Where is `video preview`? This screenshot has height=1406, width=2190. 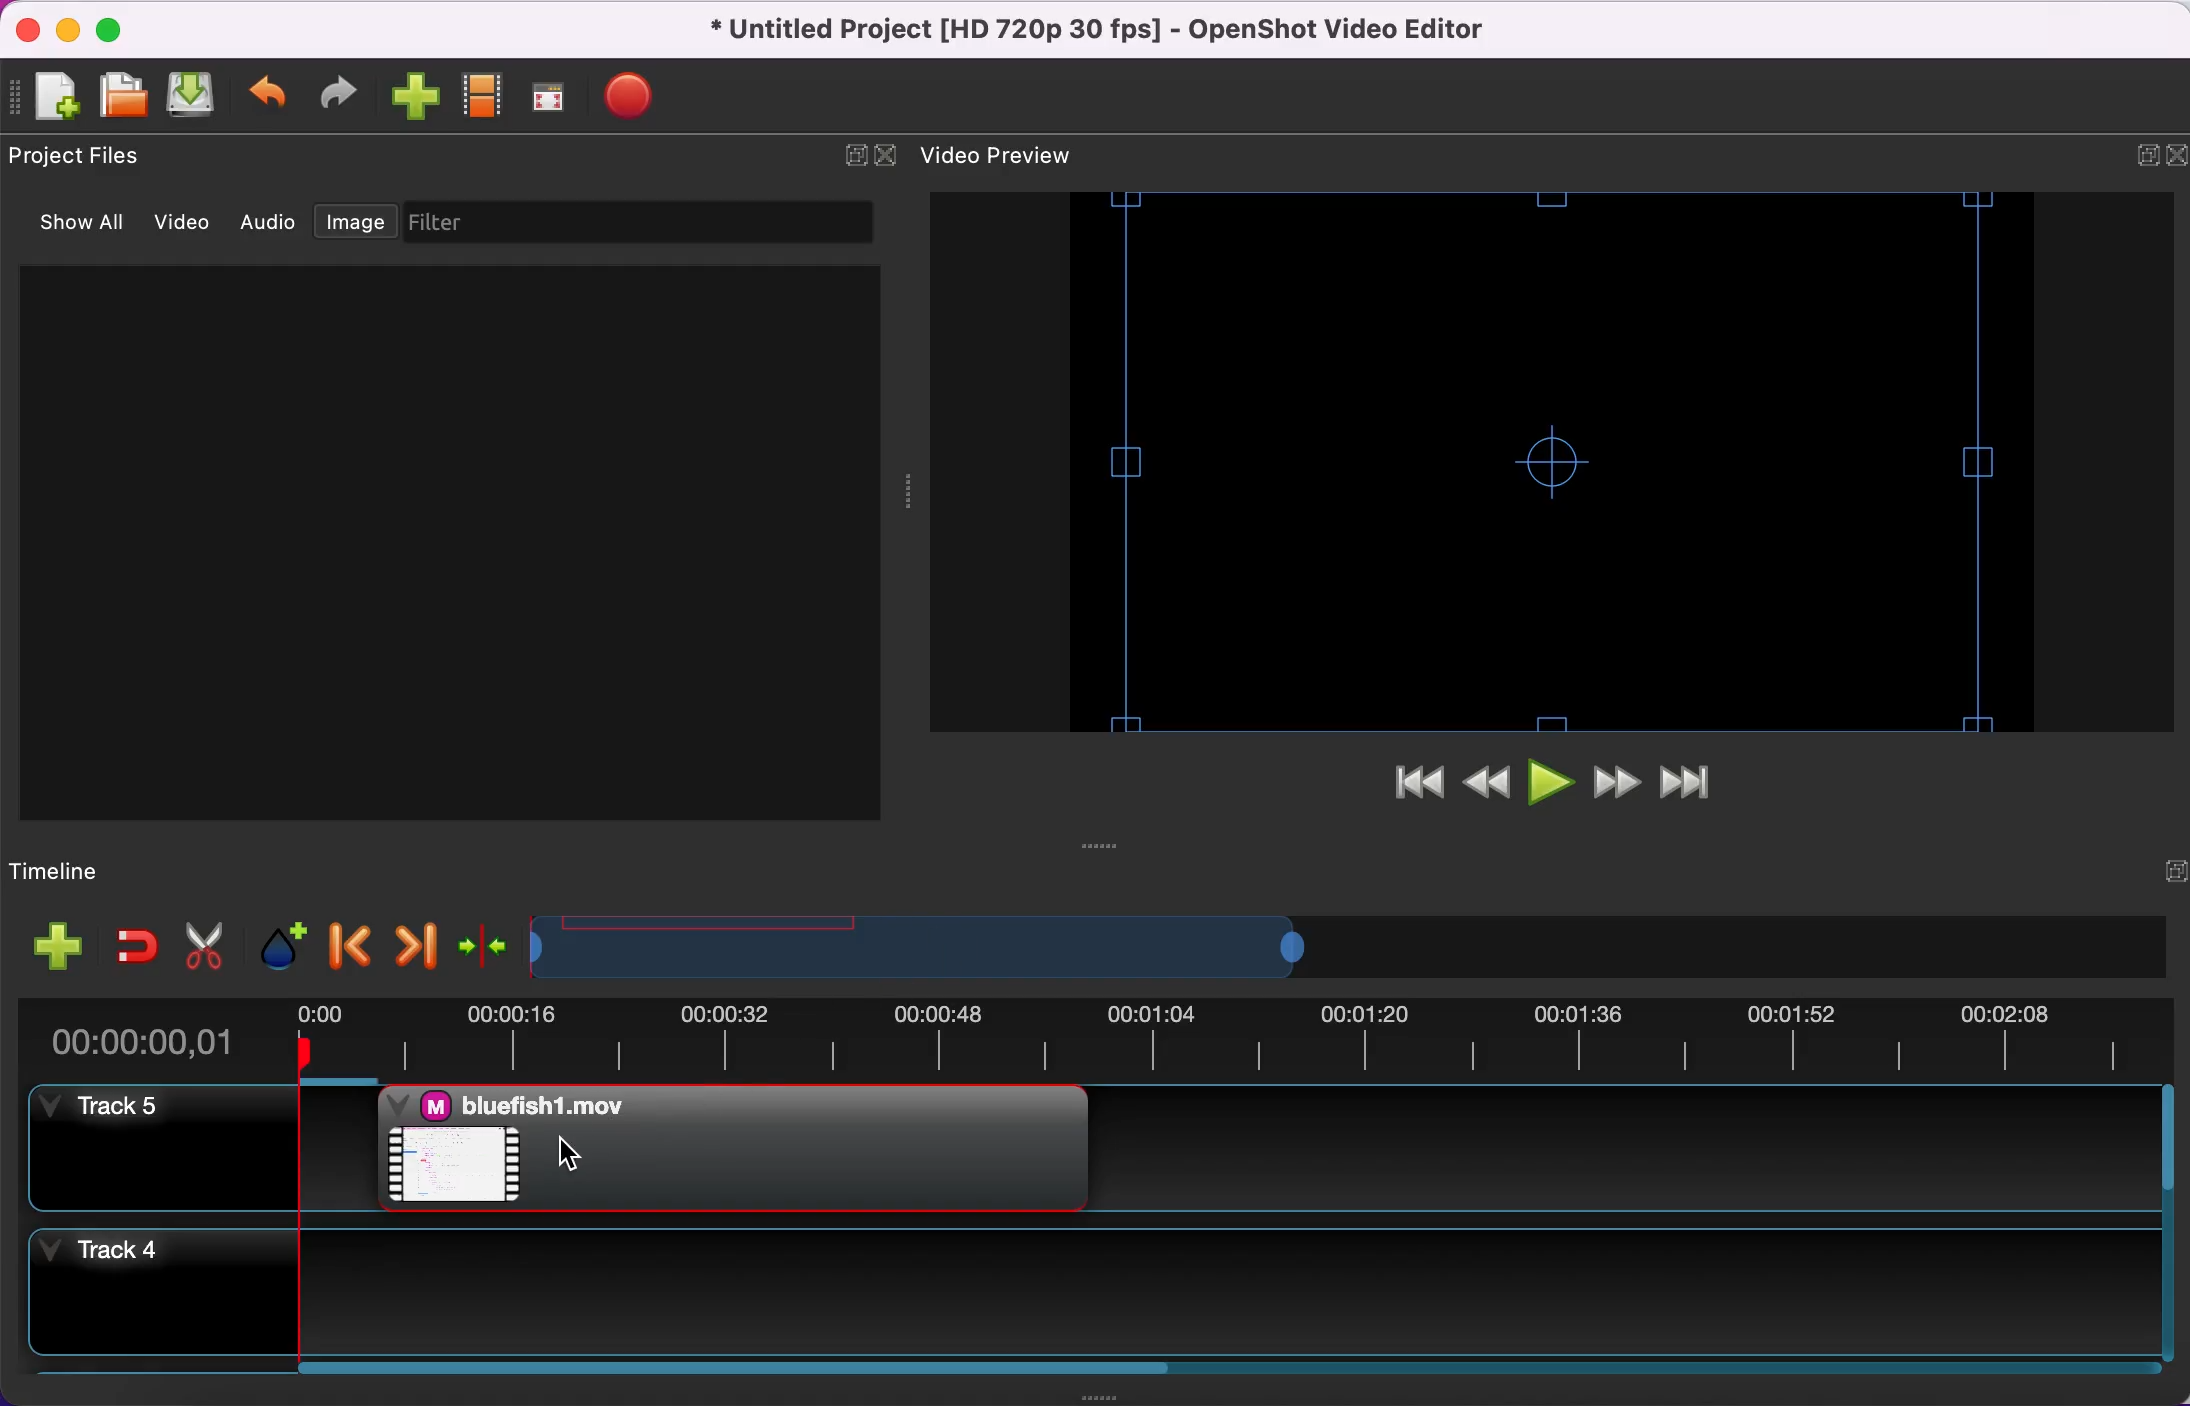
video preview is located at coordinates (1497, 463).